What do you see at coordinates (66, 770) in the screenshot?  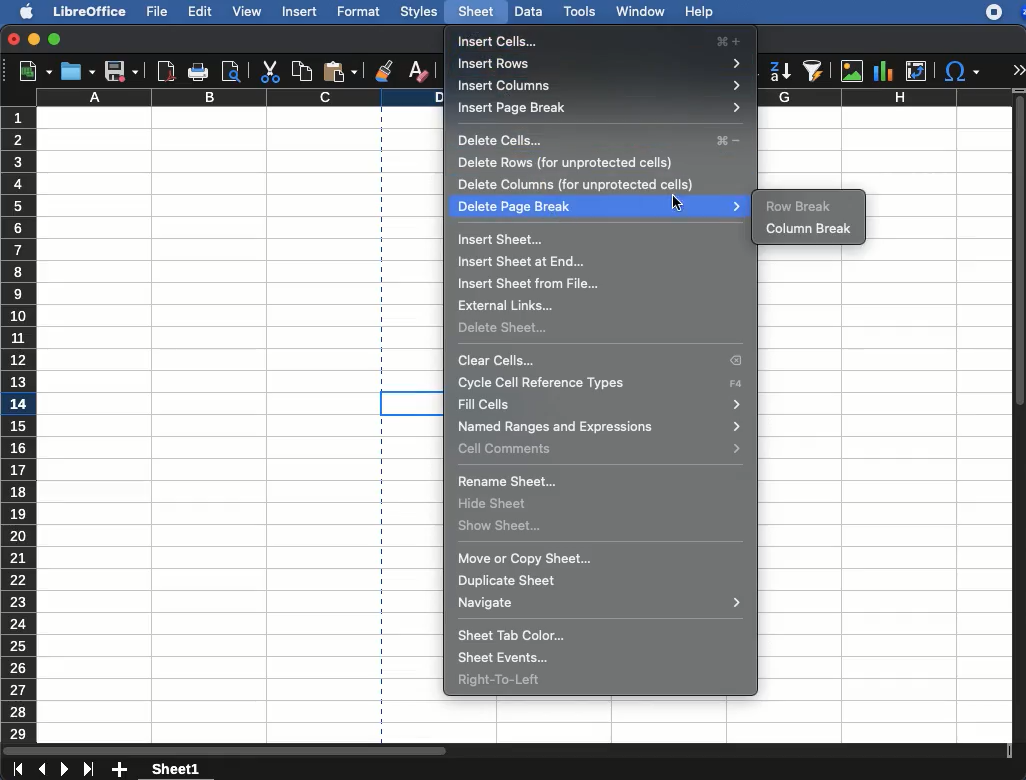 I see `next sheet` at bounding box center [66, 770].